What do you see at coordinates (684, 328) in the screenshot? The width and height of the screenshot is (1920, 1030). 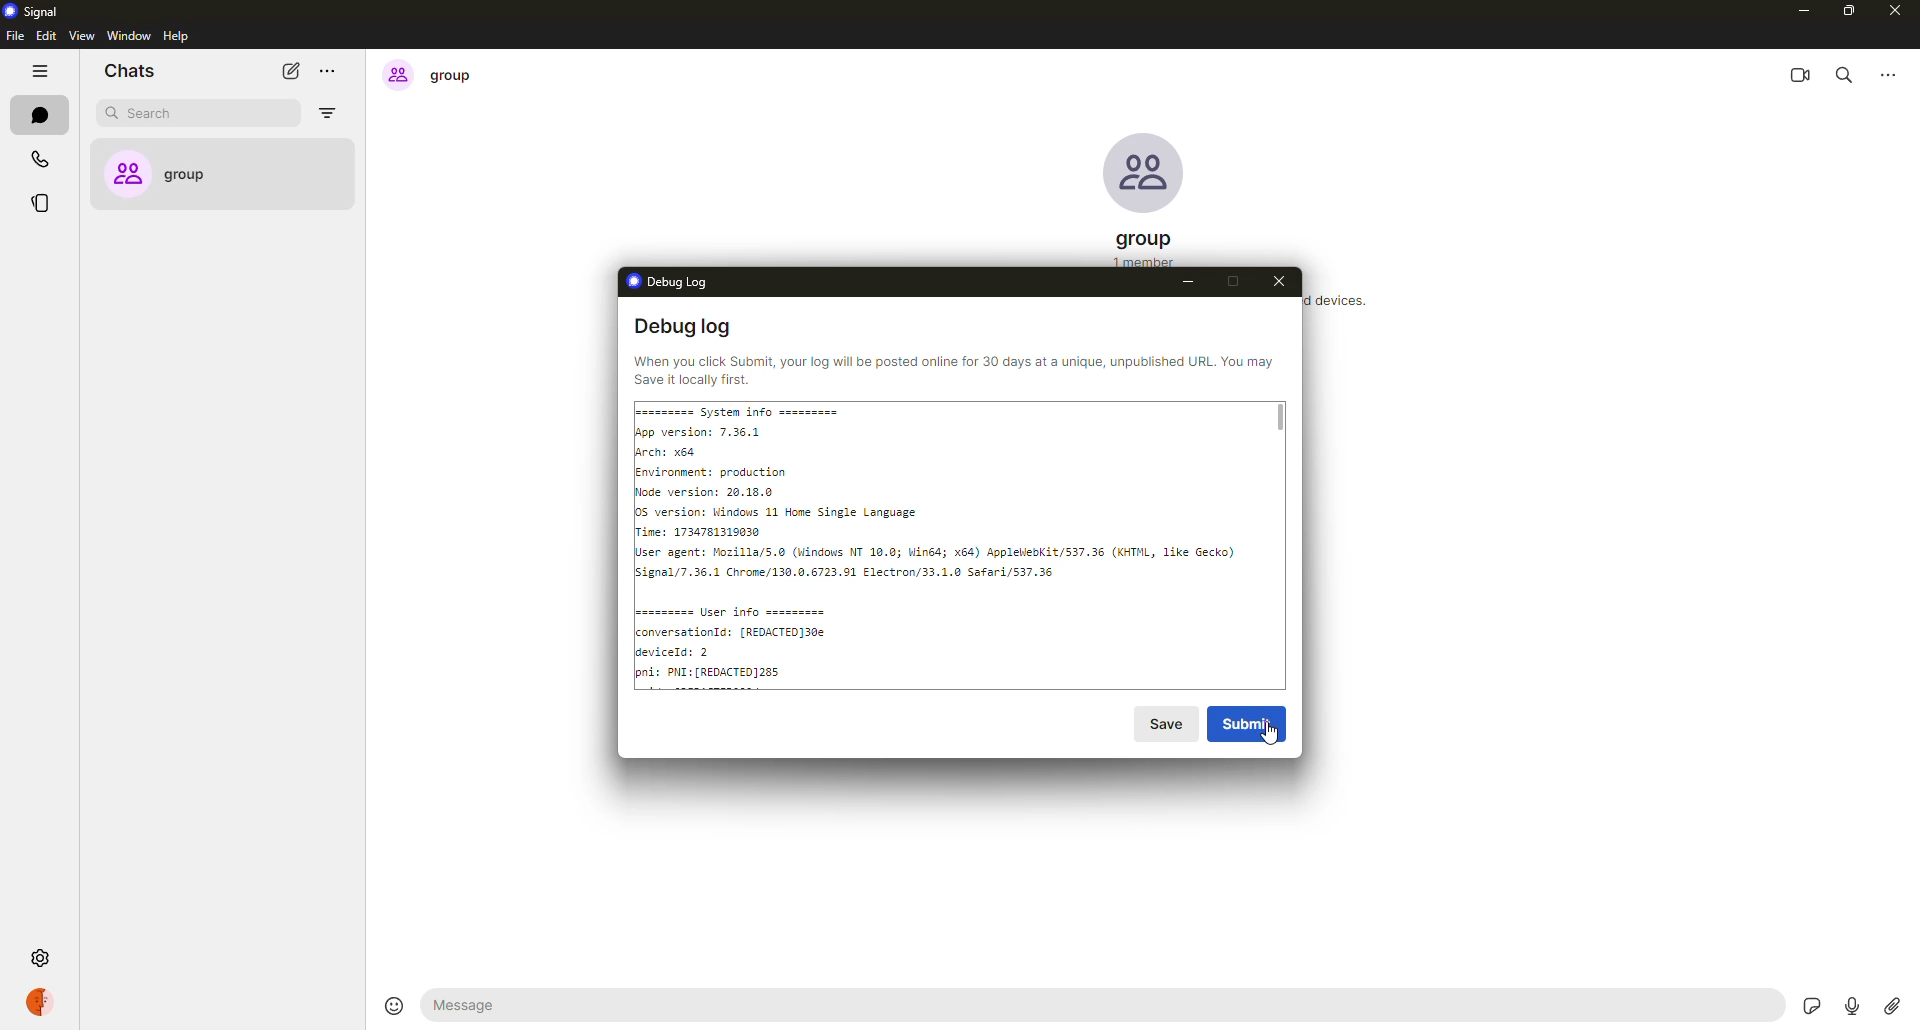 I see `debug log` at bounding box center [684, 328].